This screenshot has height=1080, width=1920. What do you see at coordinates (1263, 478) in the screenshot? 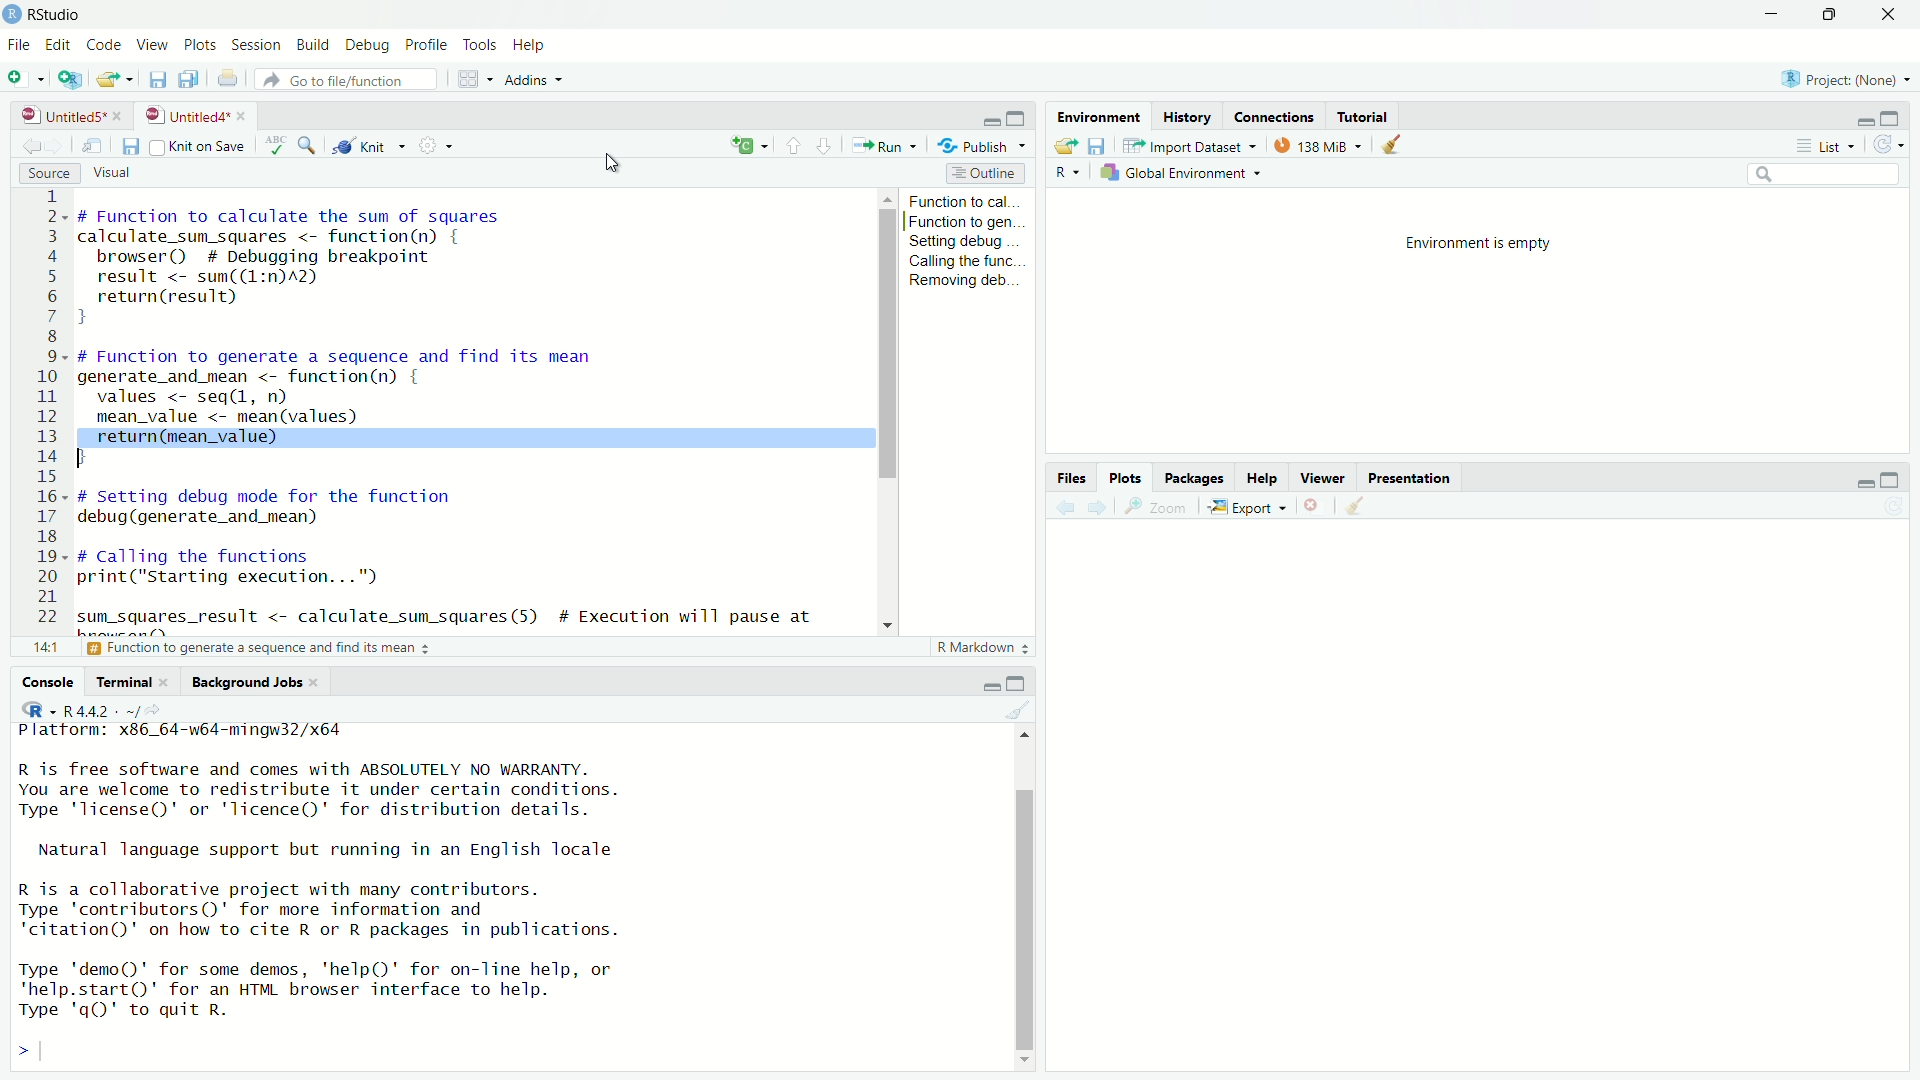
I see `help` at bounding box center [1263, 478].